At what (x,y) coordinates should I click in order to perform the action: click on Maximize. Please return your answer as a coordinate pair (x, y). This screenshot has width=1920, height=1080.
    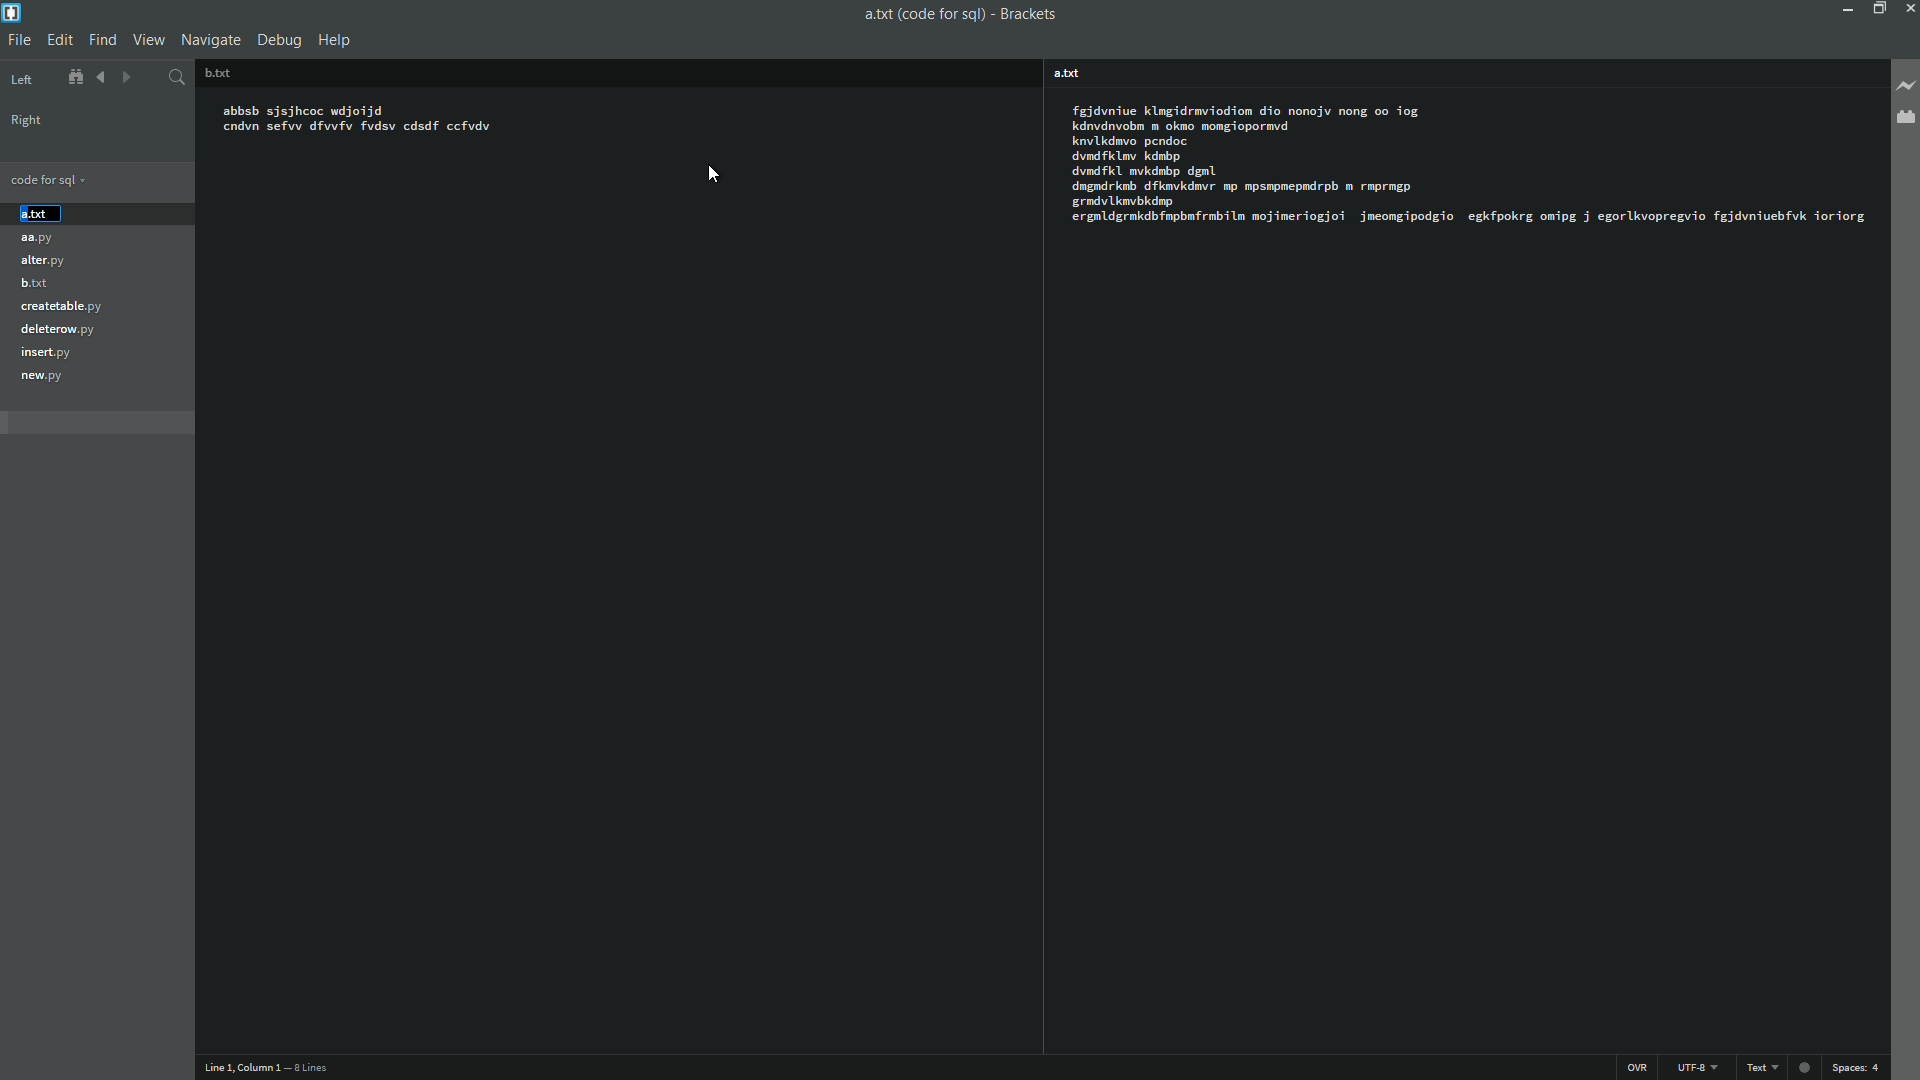
    Looking at the image, I should click on (1877, 8).